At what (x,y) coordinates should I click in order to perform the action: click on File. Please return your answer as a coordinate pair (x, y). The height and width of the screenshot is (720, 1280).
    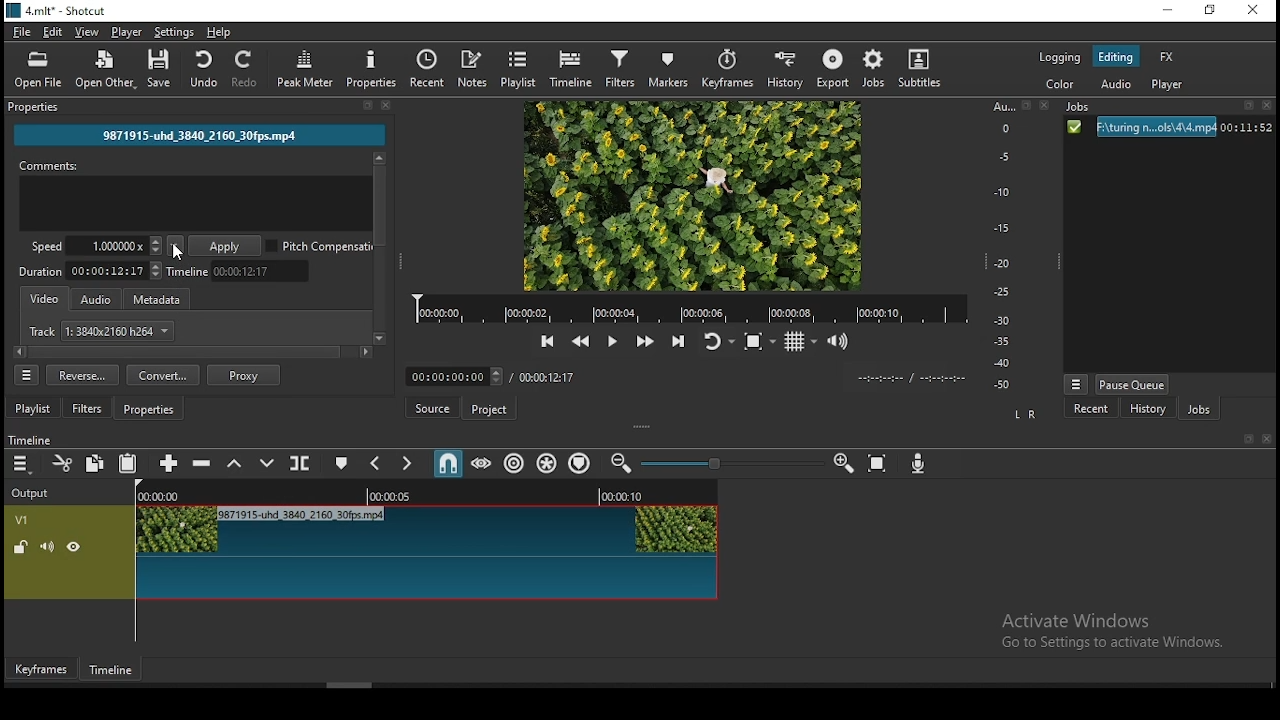
    Looking at the image, I should click on (1167, 128).